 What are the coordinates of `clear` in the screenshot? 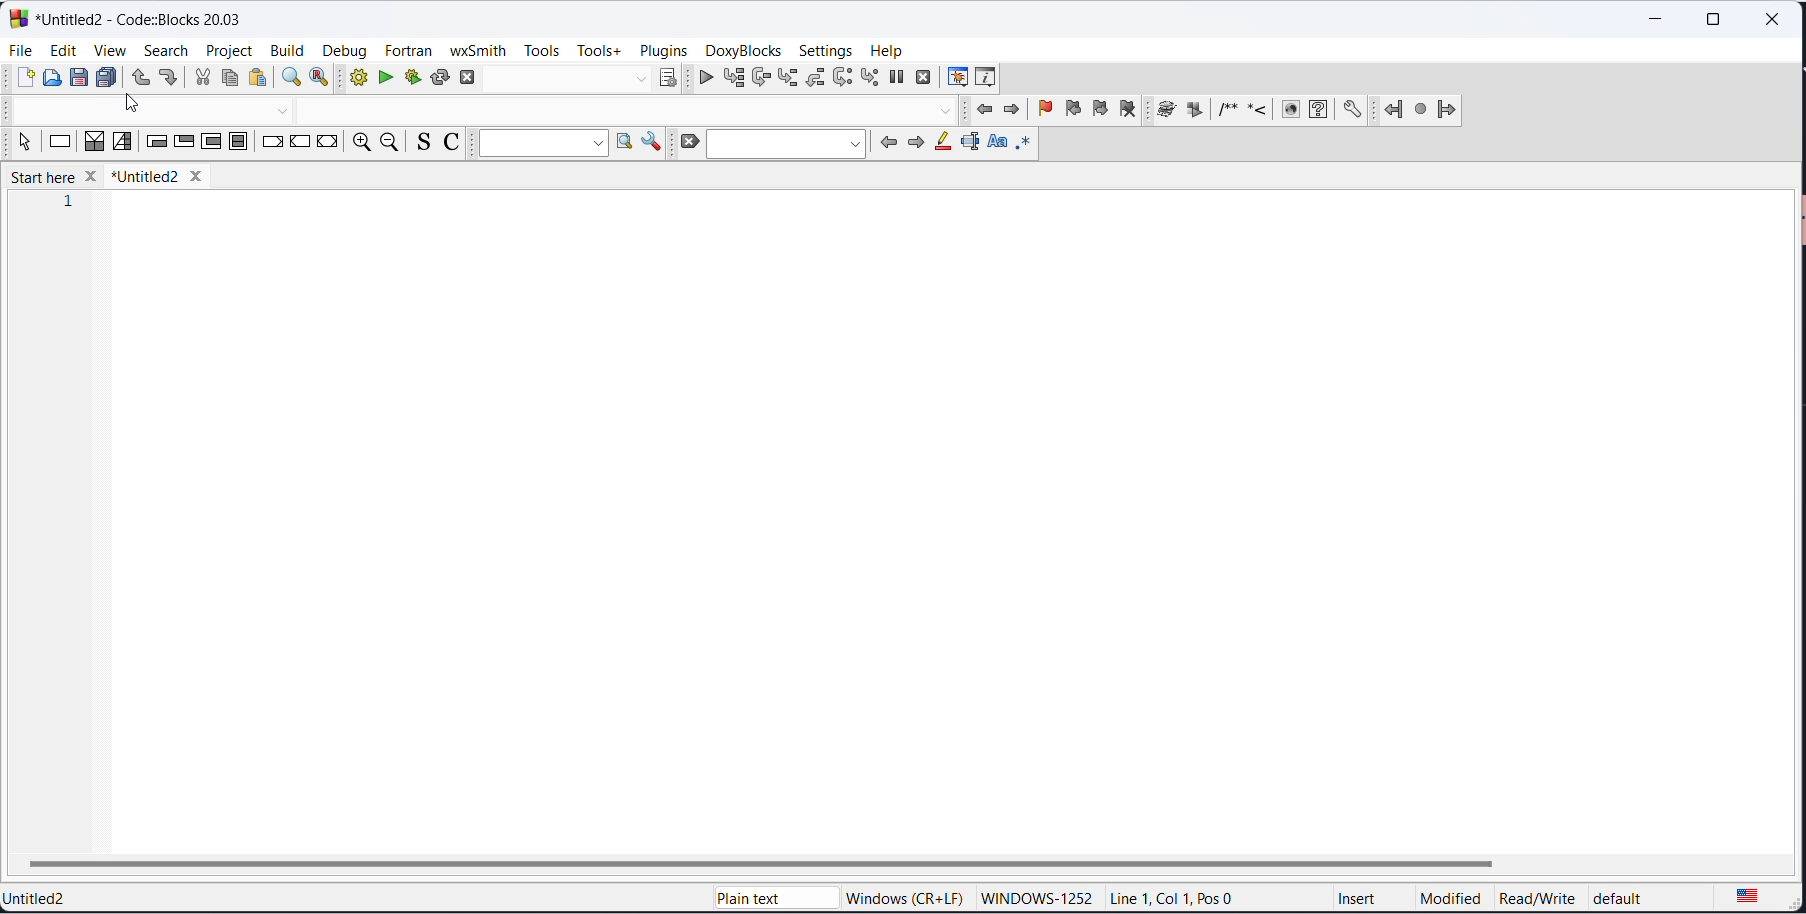 It's located at (687, 144).